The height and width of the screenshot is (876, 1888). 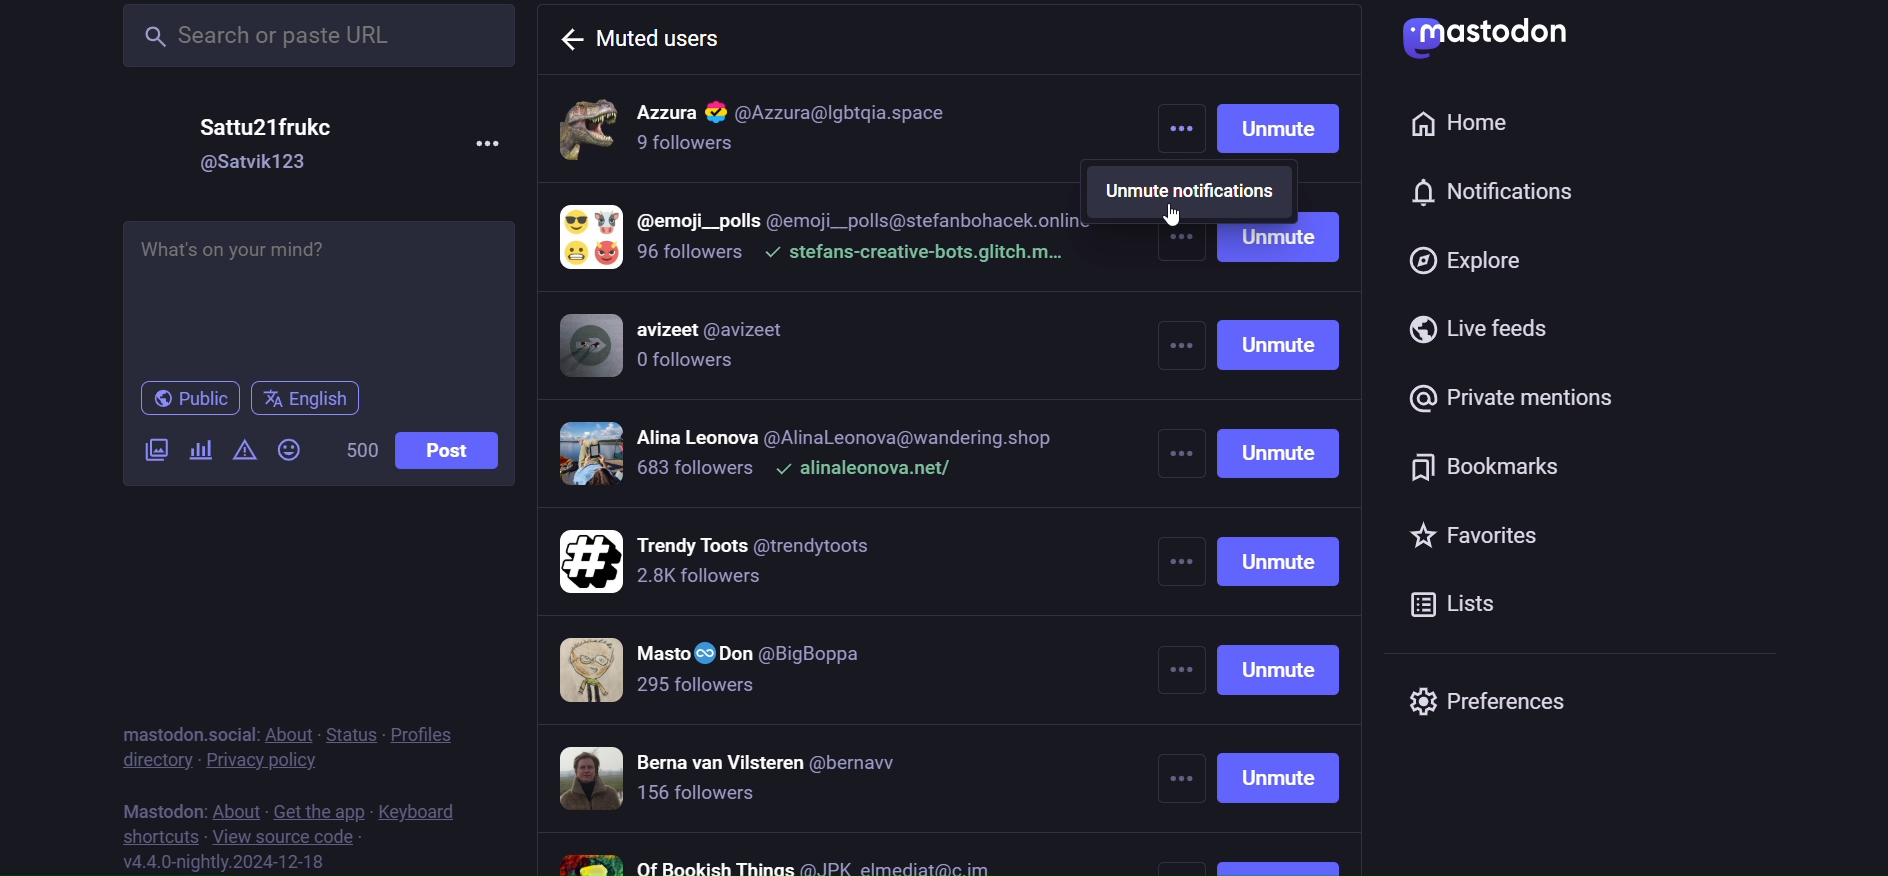 I want to click on more, so click(x=1180, y=133).